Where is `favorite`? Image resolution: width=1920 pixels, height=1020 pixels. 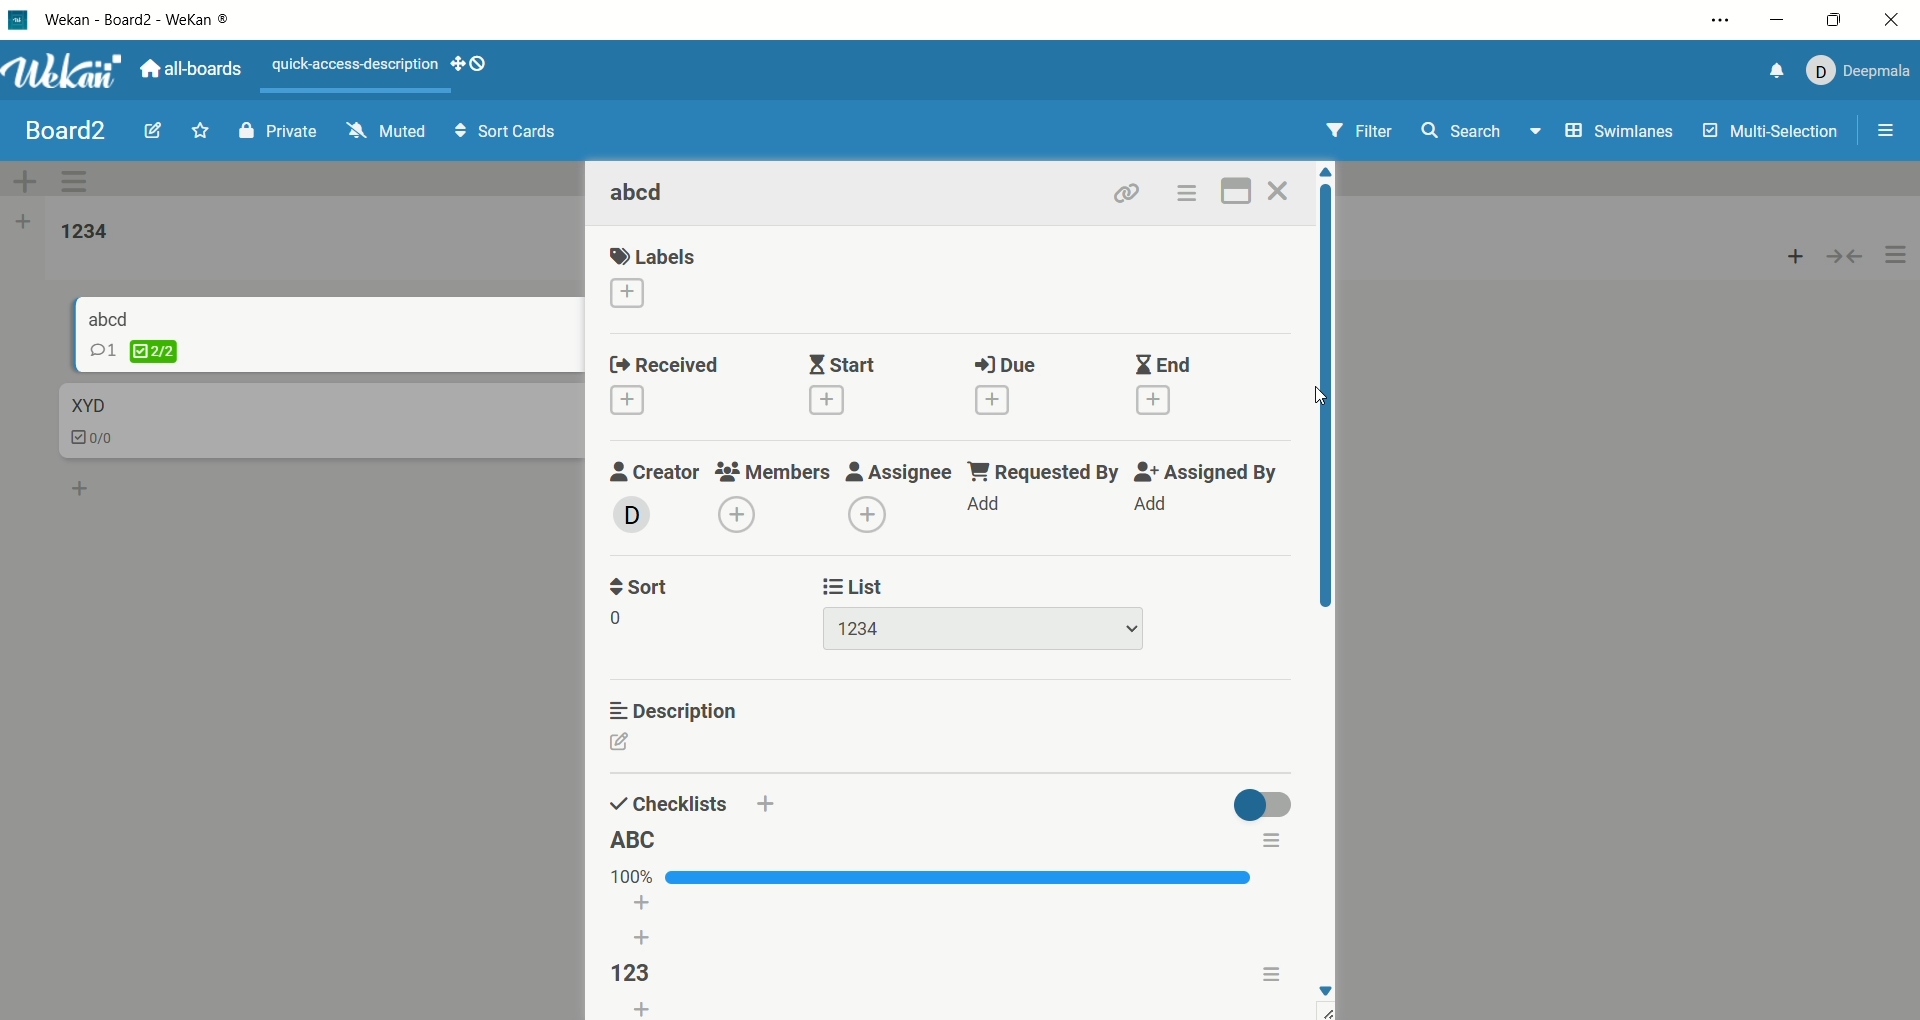
favorite is located at coordinates (202, 129).